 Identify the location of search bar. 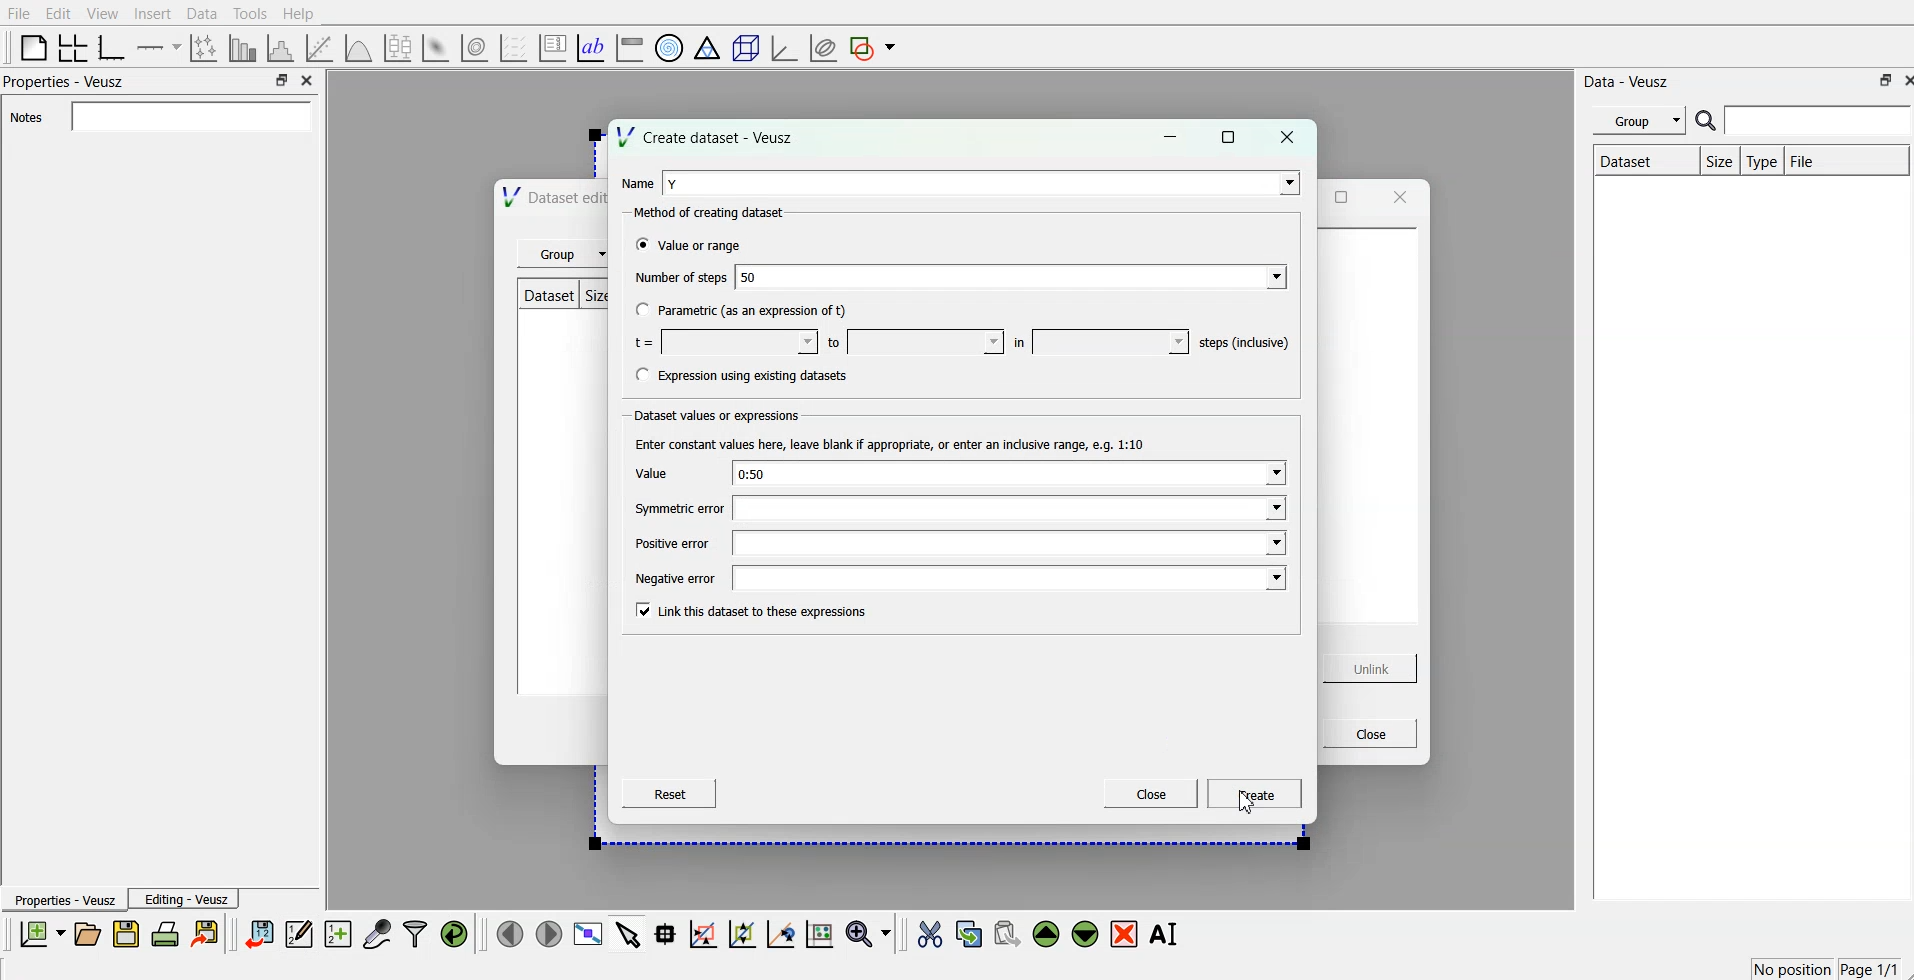
(1803, 120).